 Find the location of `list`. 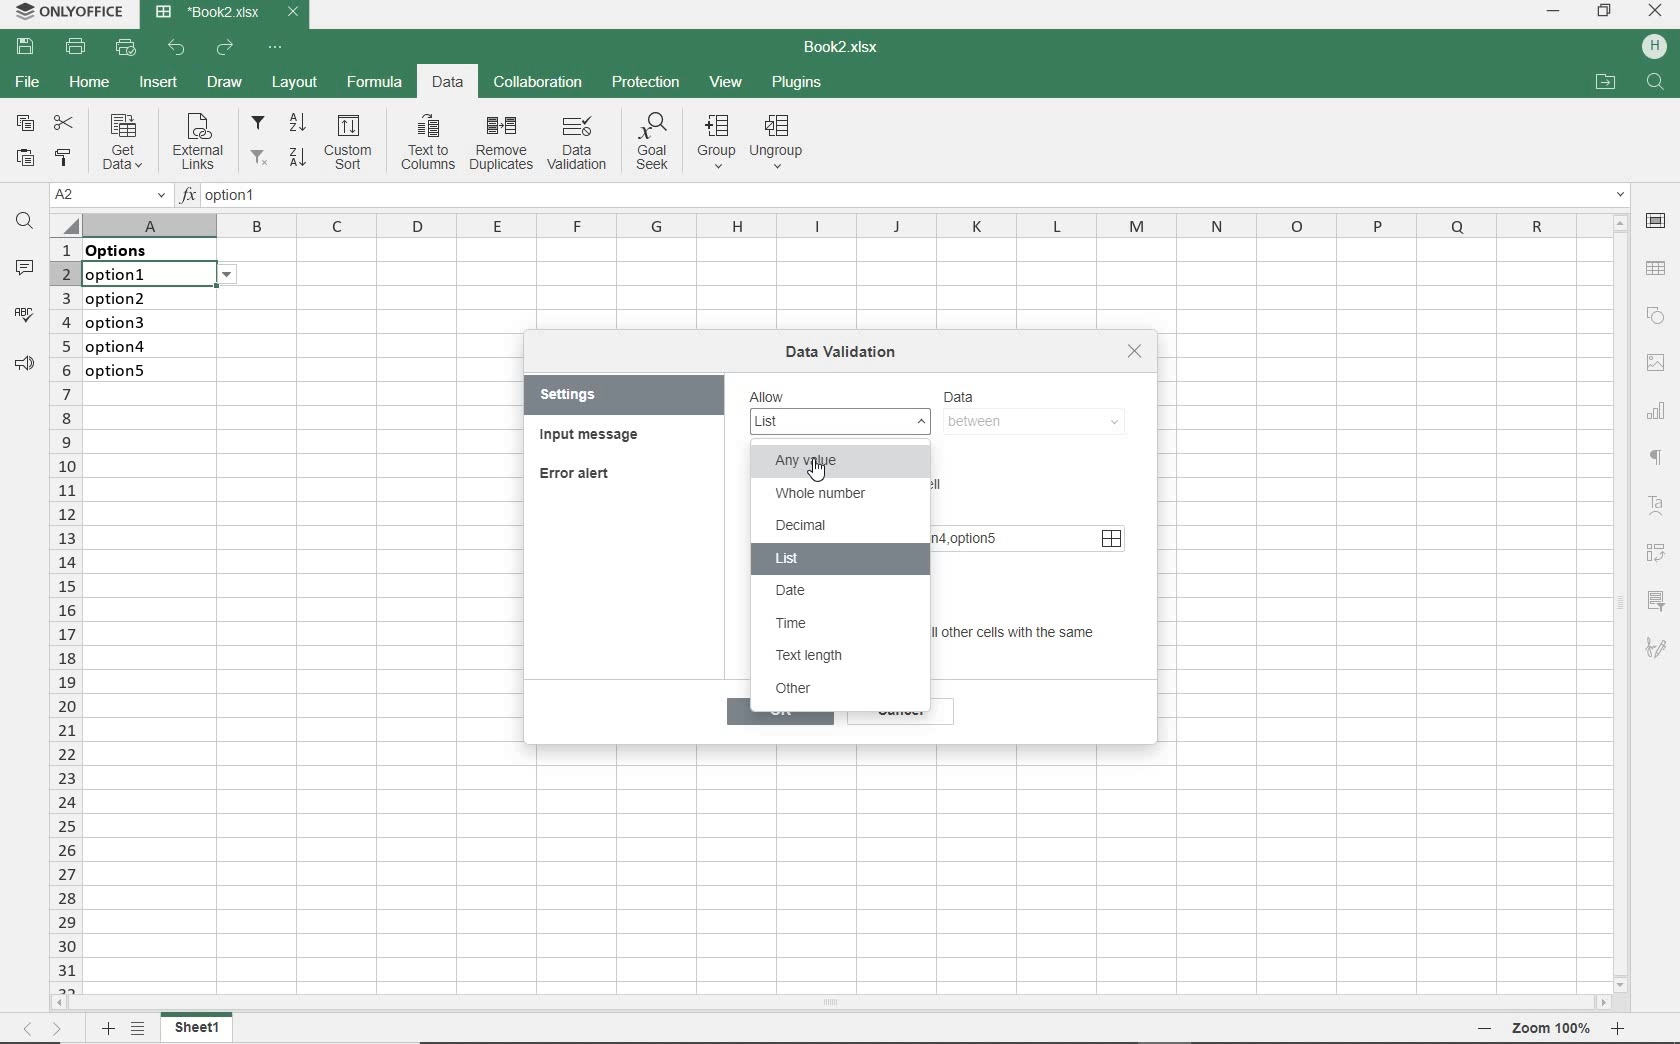

list is located at coordinates (842, 421).